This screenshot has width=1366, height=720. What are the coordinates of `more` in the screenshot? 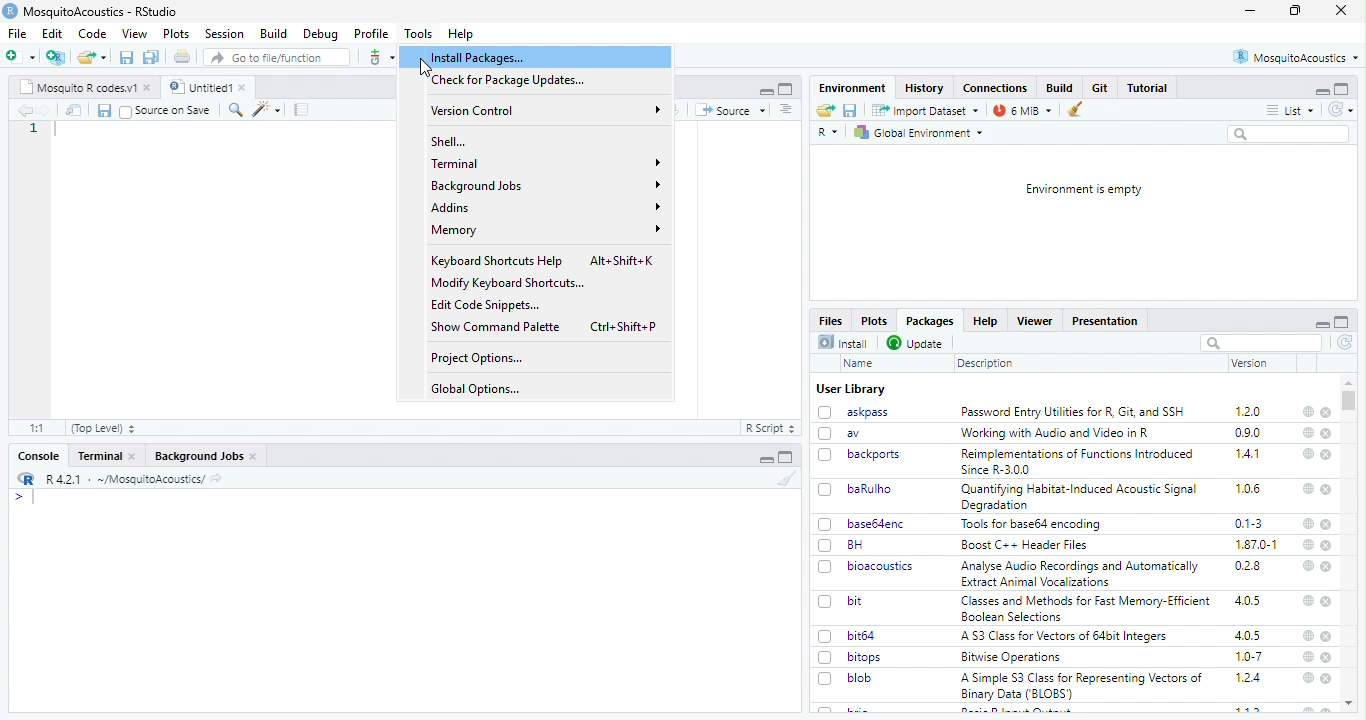 It's located at (787, 110).